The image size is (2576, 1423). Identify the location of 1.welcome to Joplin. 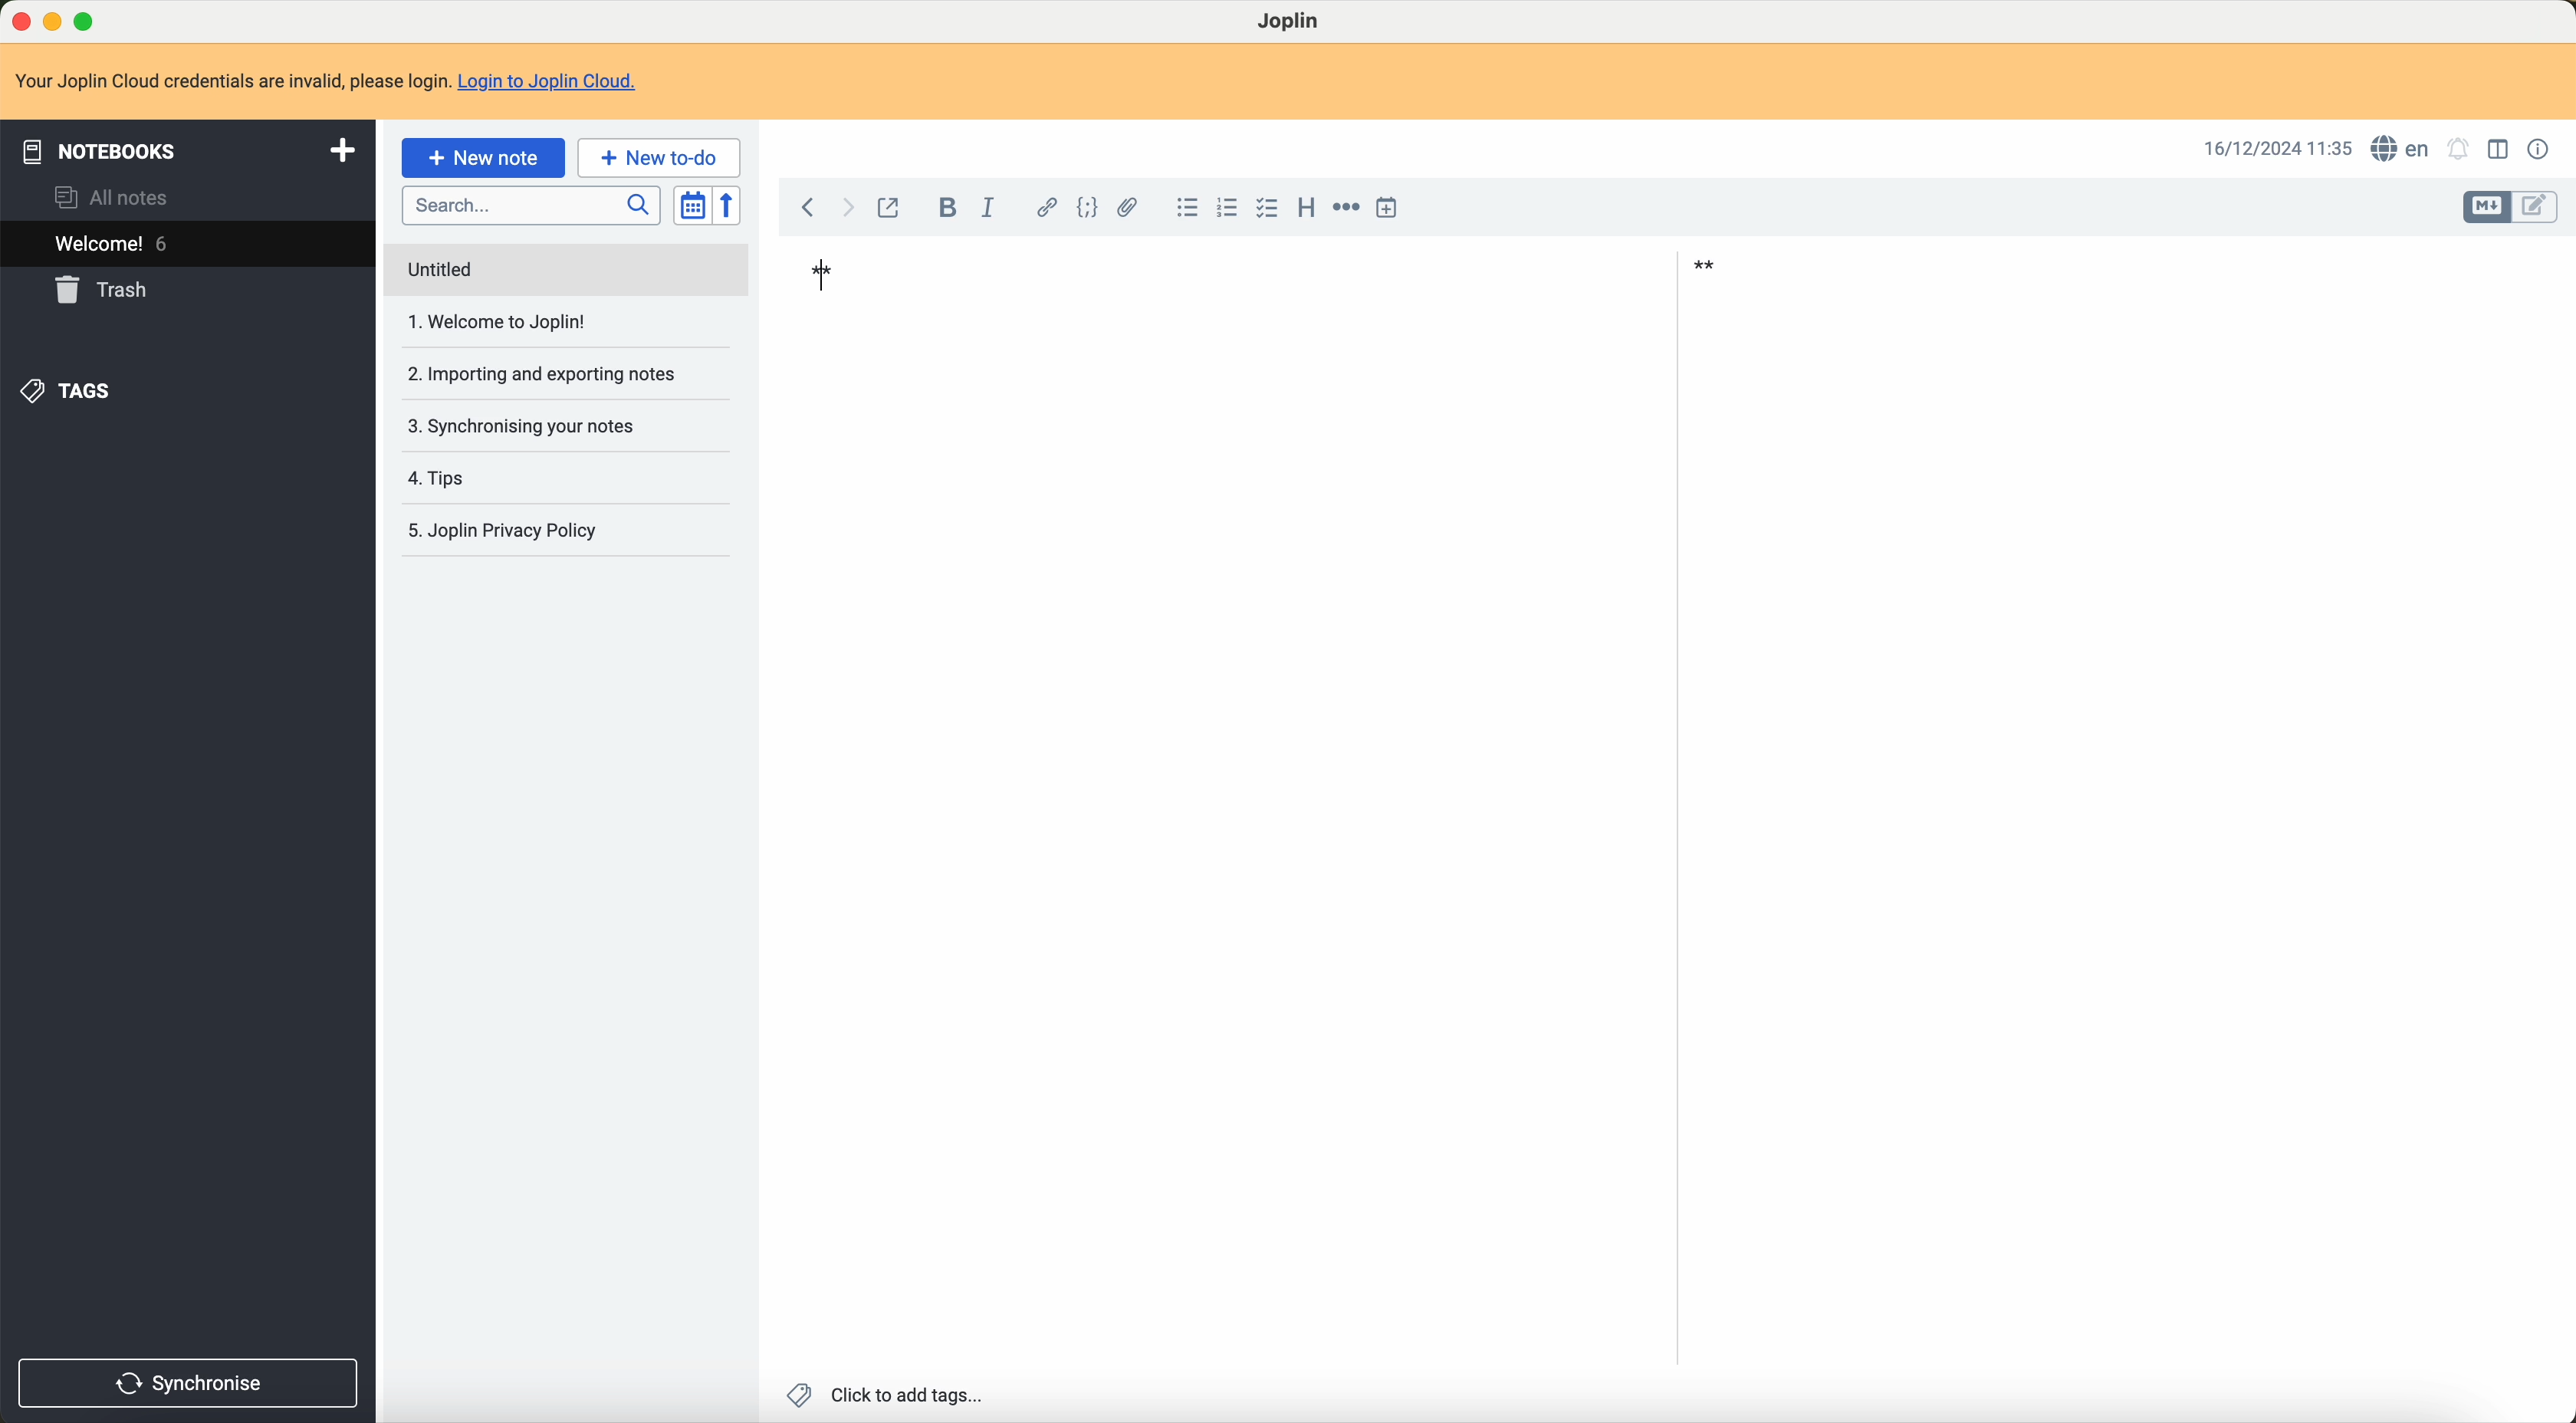
(505, 324).